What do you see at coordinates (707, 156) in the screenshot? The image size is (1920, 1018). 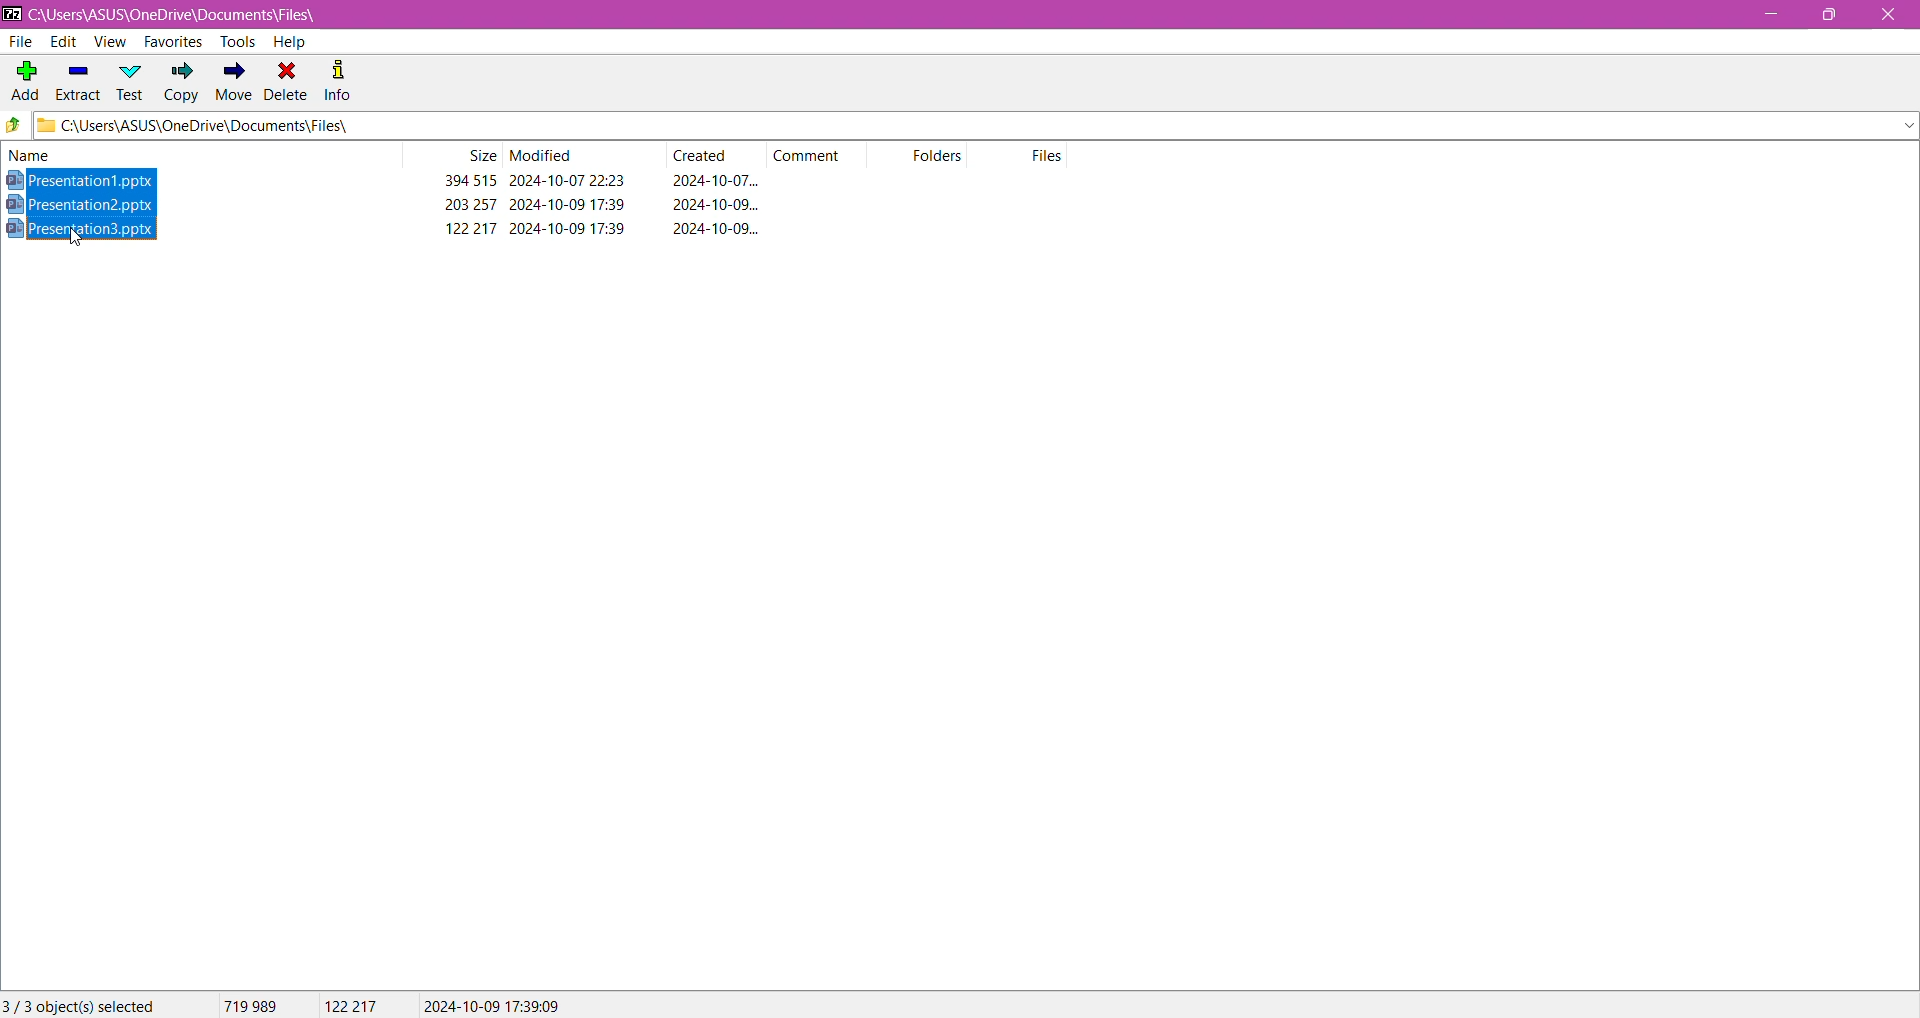 I see `Created` at bounding box center [707, 156].